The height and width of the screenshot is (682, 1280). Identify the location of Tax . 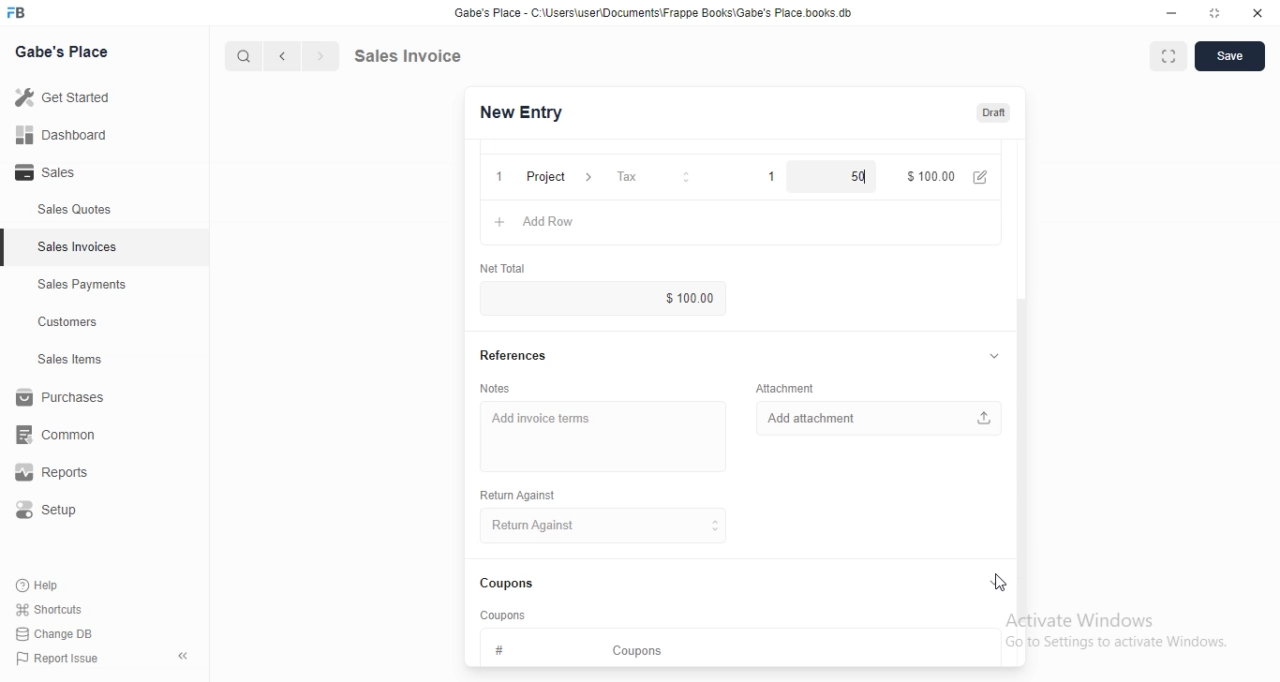
(646, 176).